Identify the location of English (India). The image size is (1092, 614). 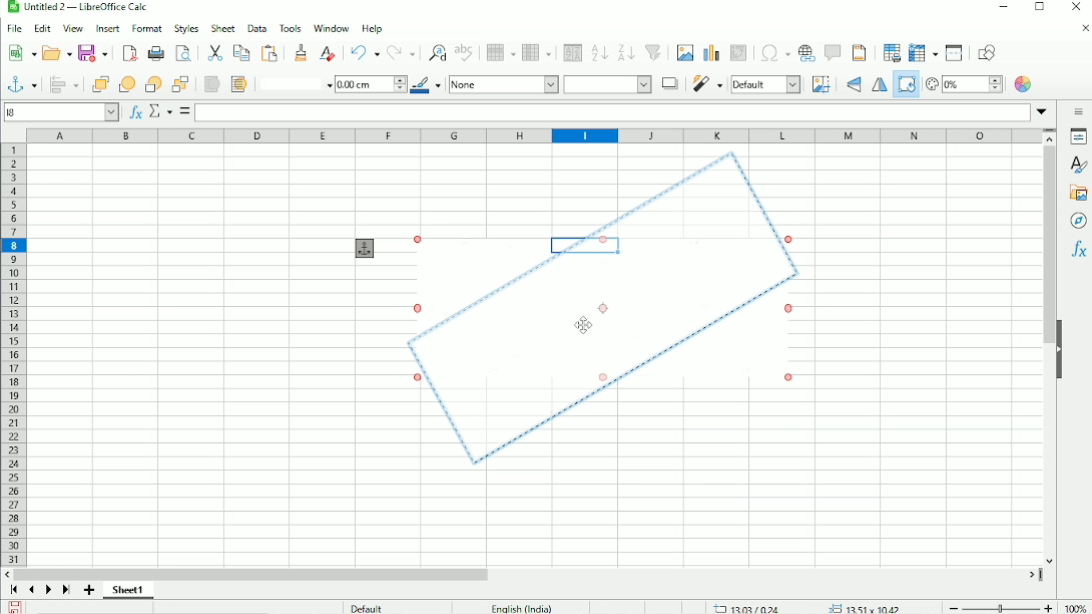
(520, 607).